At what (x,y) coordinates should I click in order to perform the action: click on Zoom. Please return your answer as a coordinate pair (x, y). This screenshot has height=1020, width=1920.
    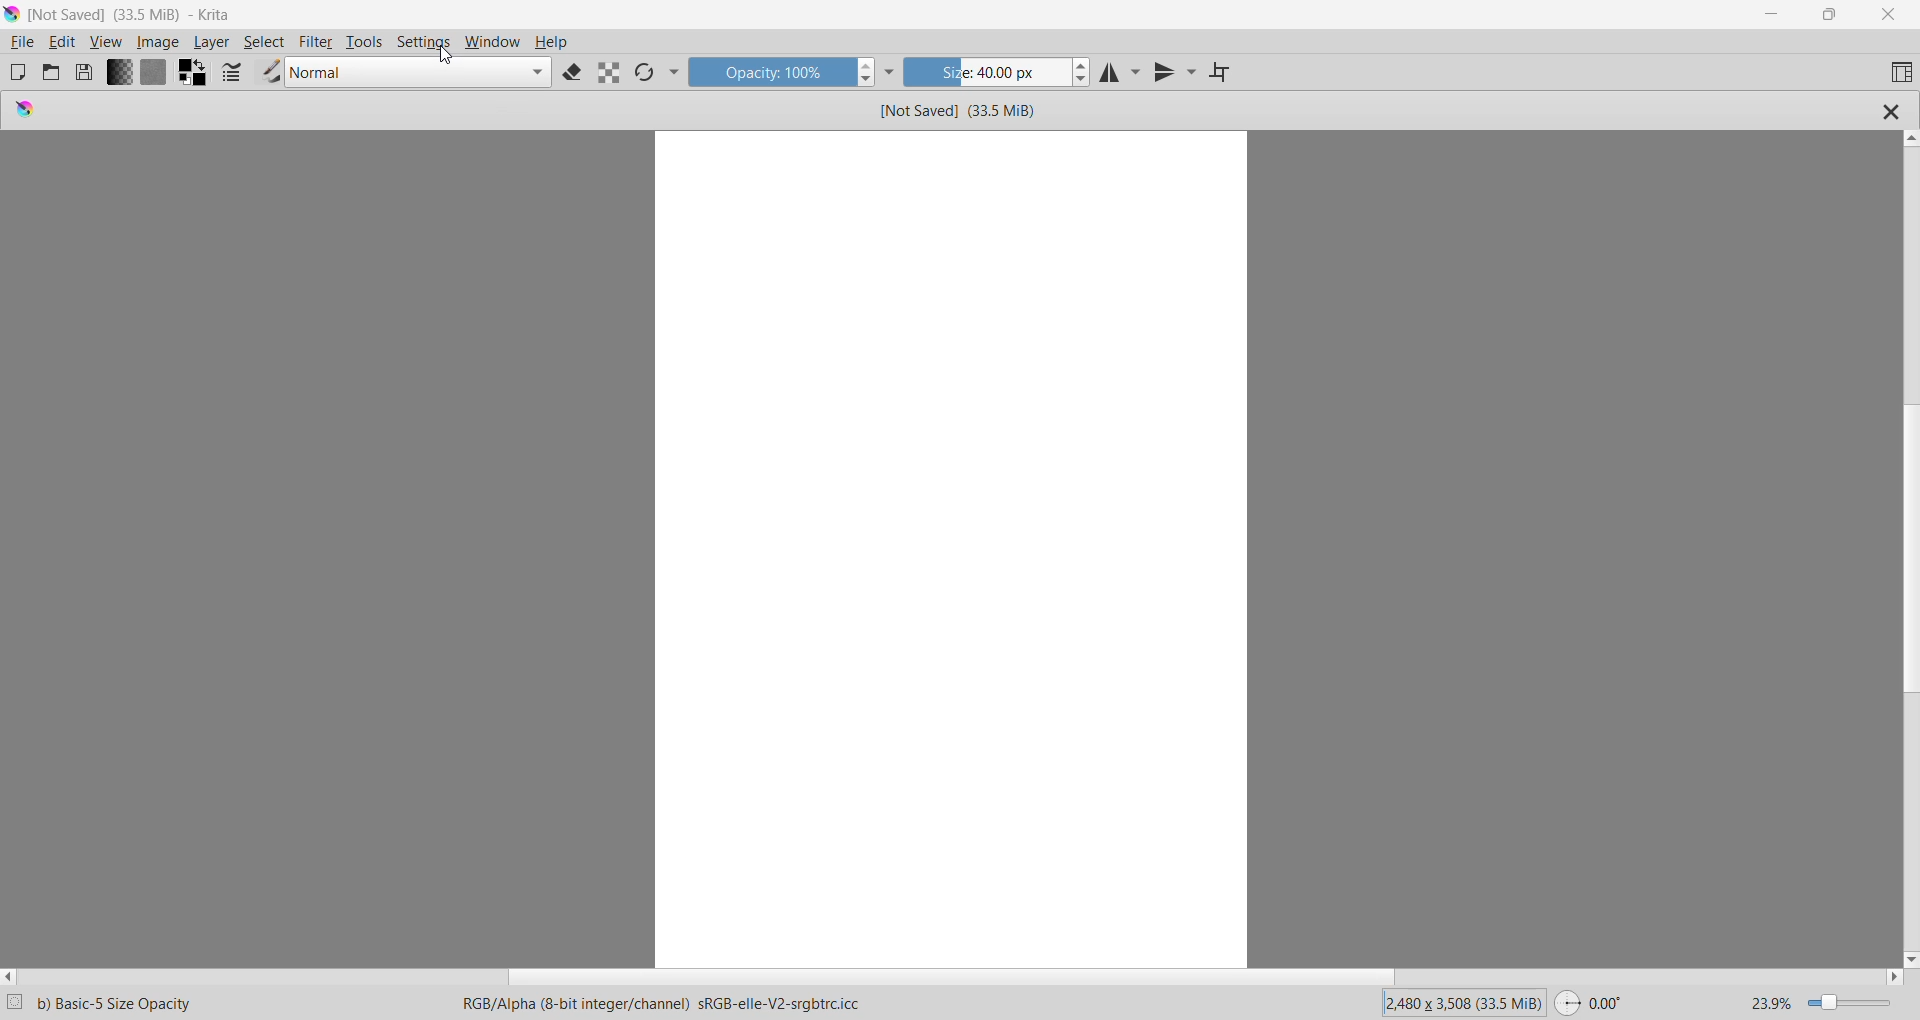
    Looking at the image, I should click on (1850, 1004).